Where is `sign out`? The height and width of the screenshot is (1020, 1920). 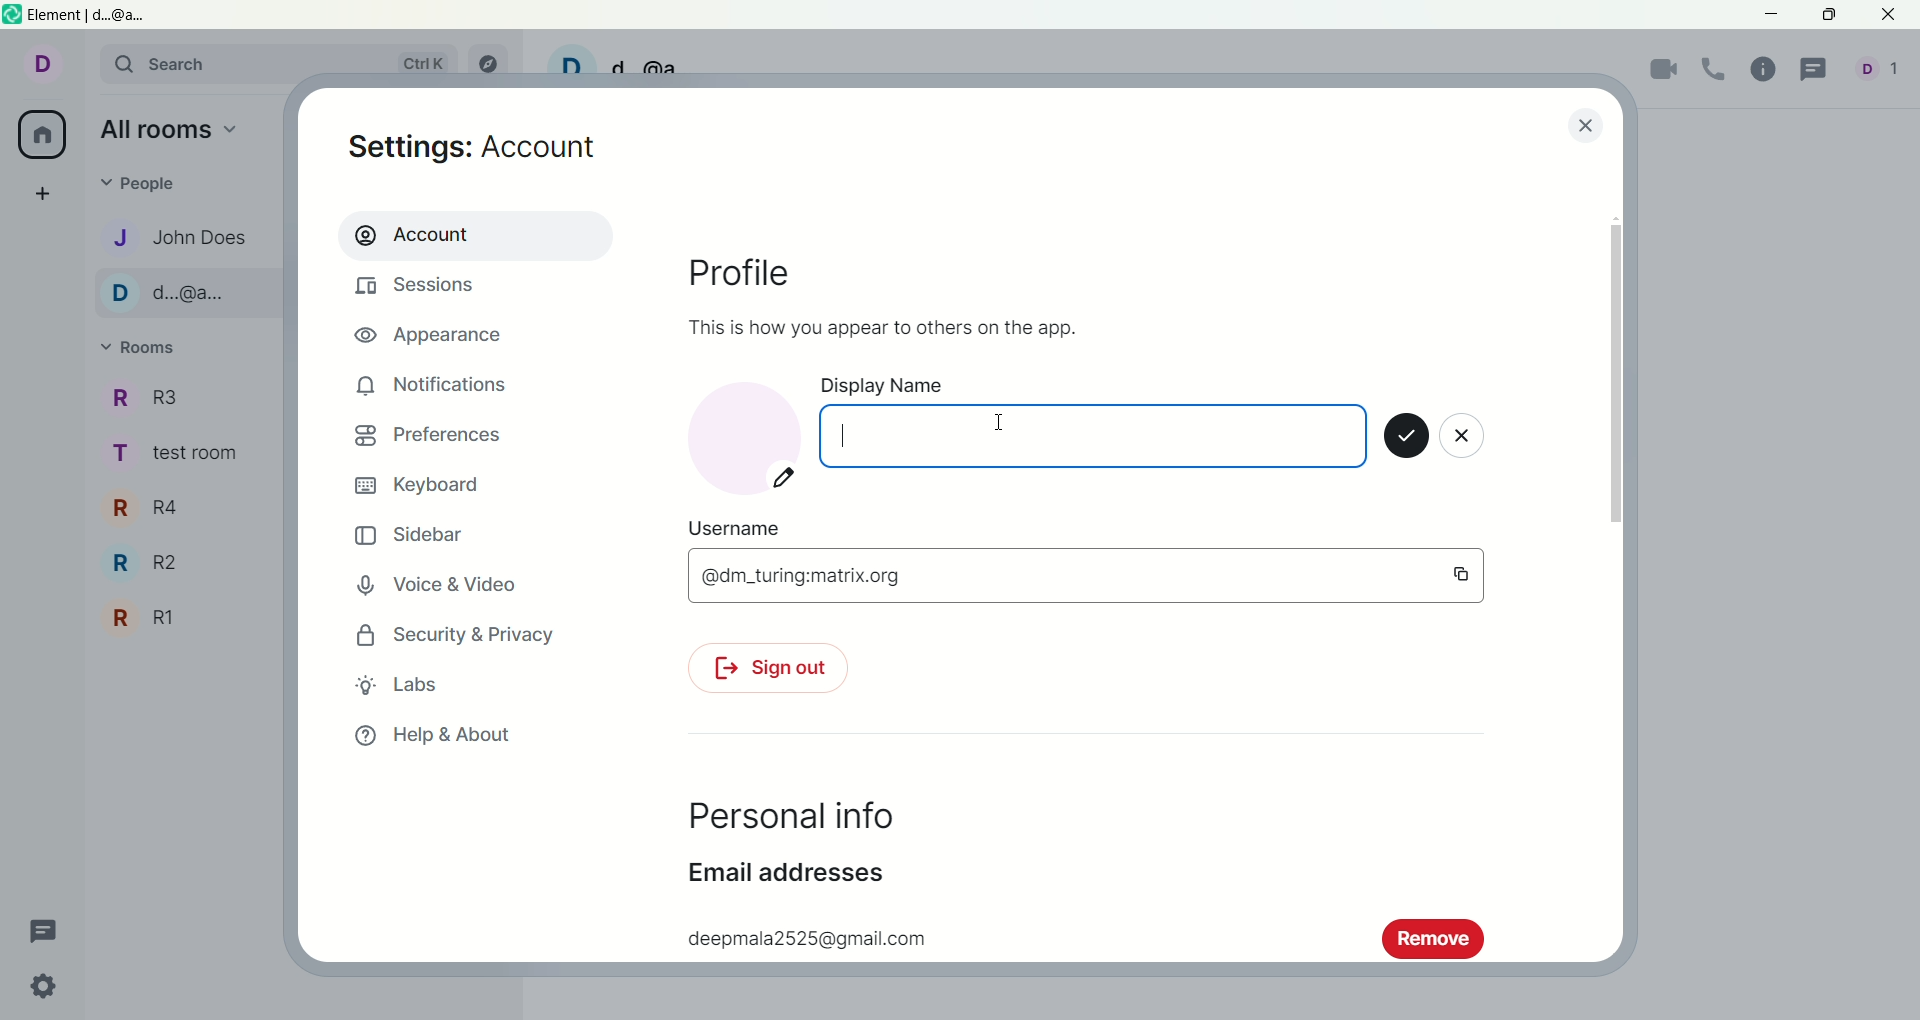
sign out is located at coordinates (765, 671).